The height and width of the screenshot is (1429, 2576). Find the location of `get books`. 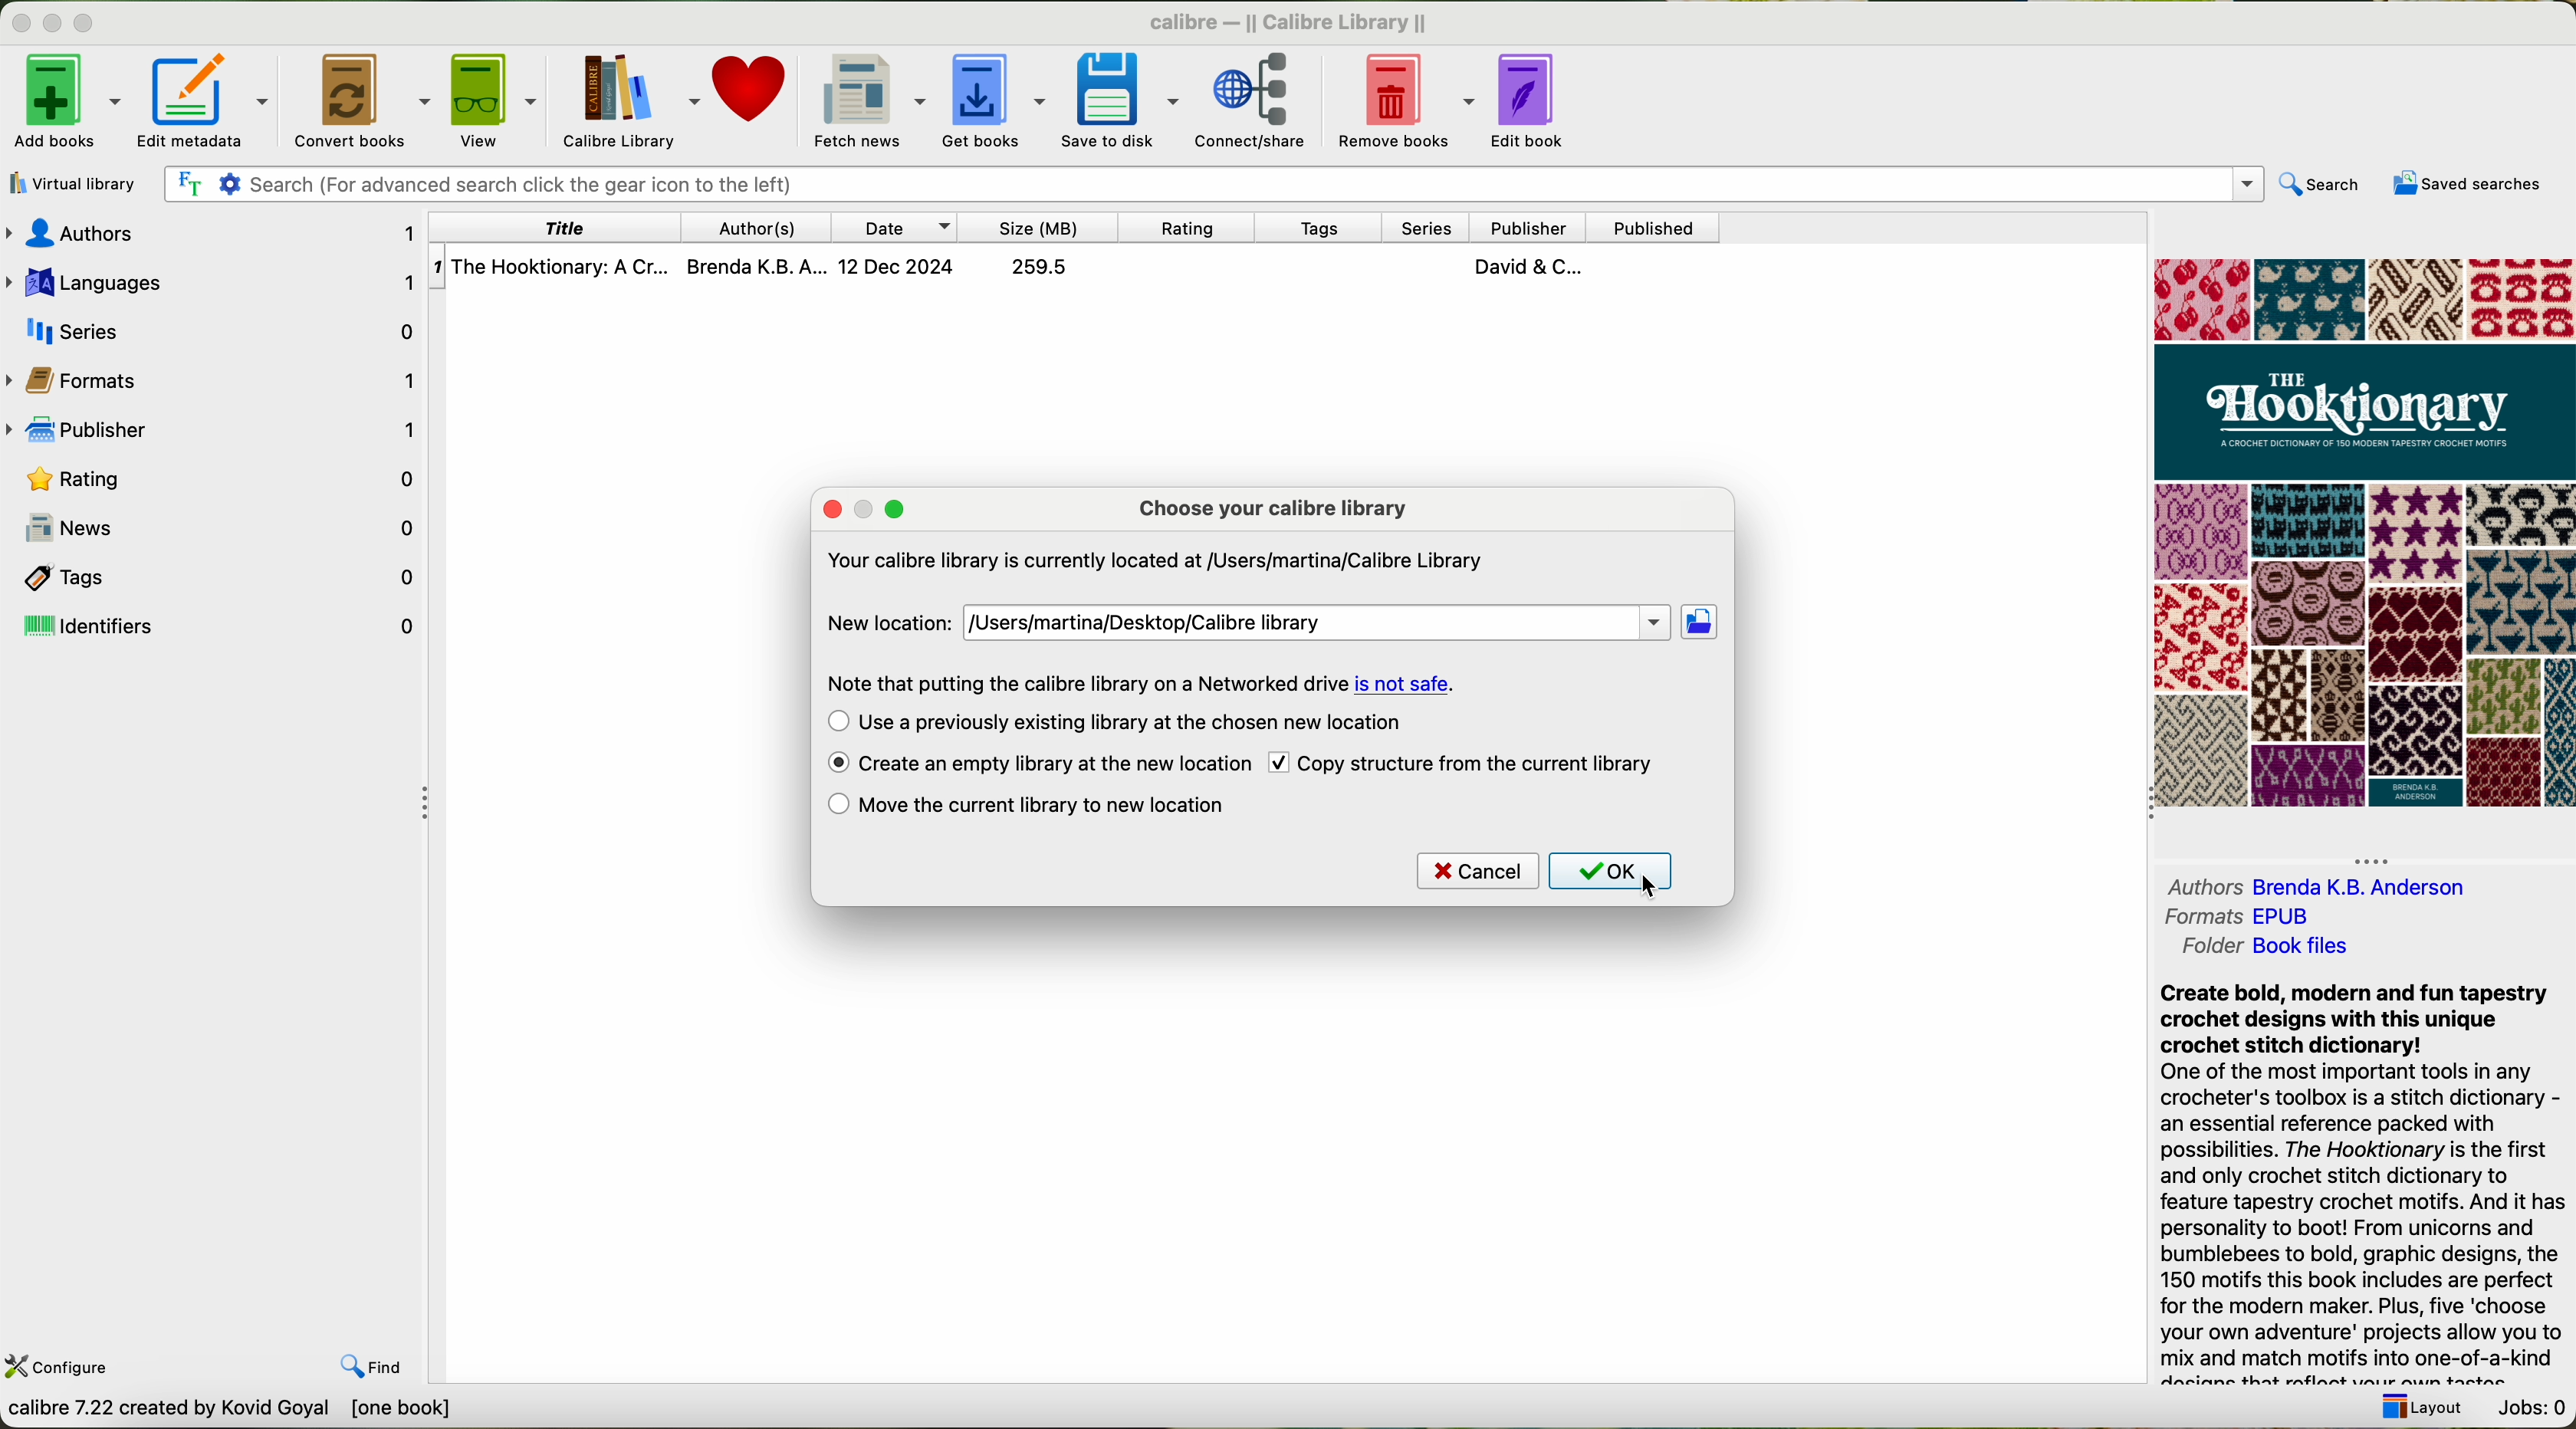

get books is located at coordinates (995, 100).